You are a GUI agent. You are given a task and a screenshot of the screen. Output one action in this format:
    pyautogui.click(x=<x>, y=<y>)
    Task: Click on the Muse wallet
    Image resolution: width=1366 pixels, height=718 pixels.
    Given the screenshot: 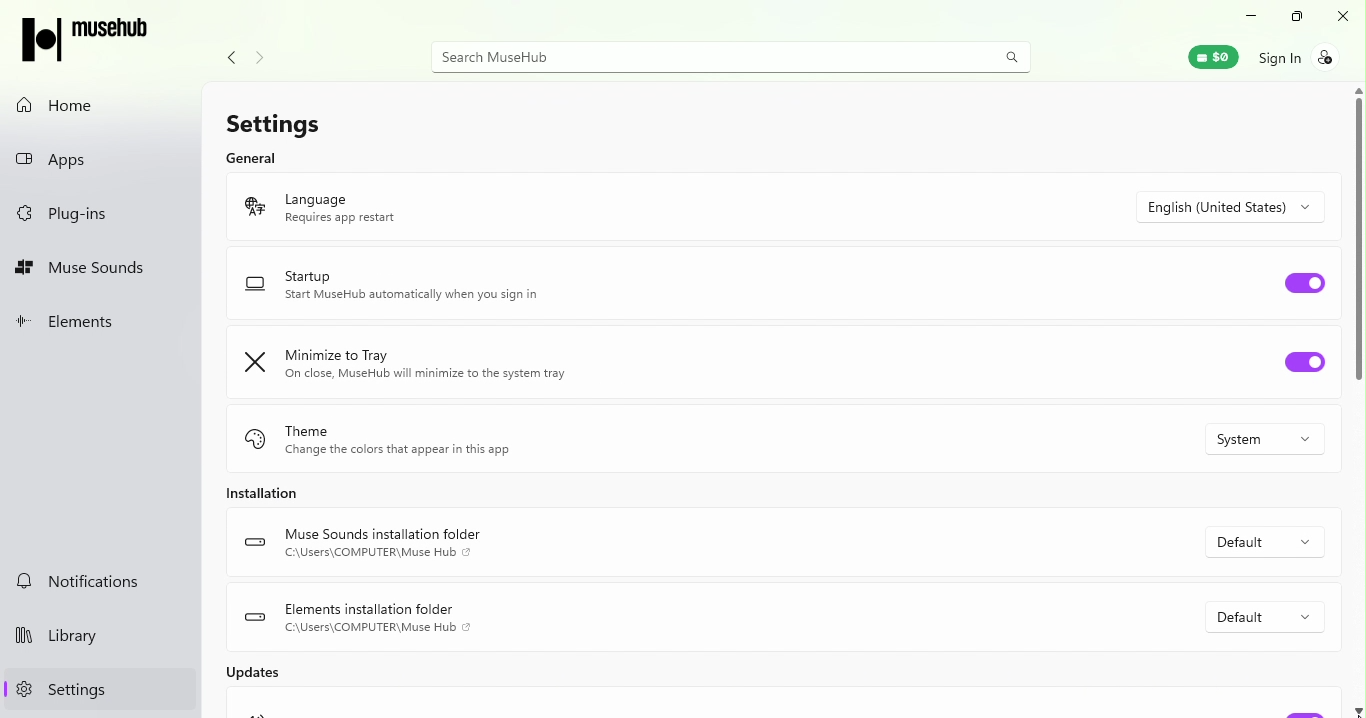 What is the action you would take?
    pyautogui.click(x=1204, y=56)
    